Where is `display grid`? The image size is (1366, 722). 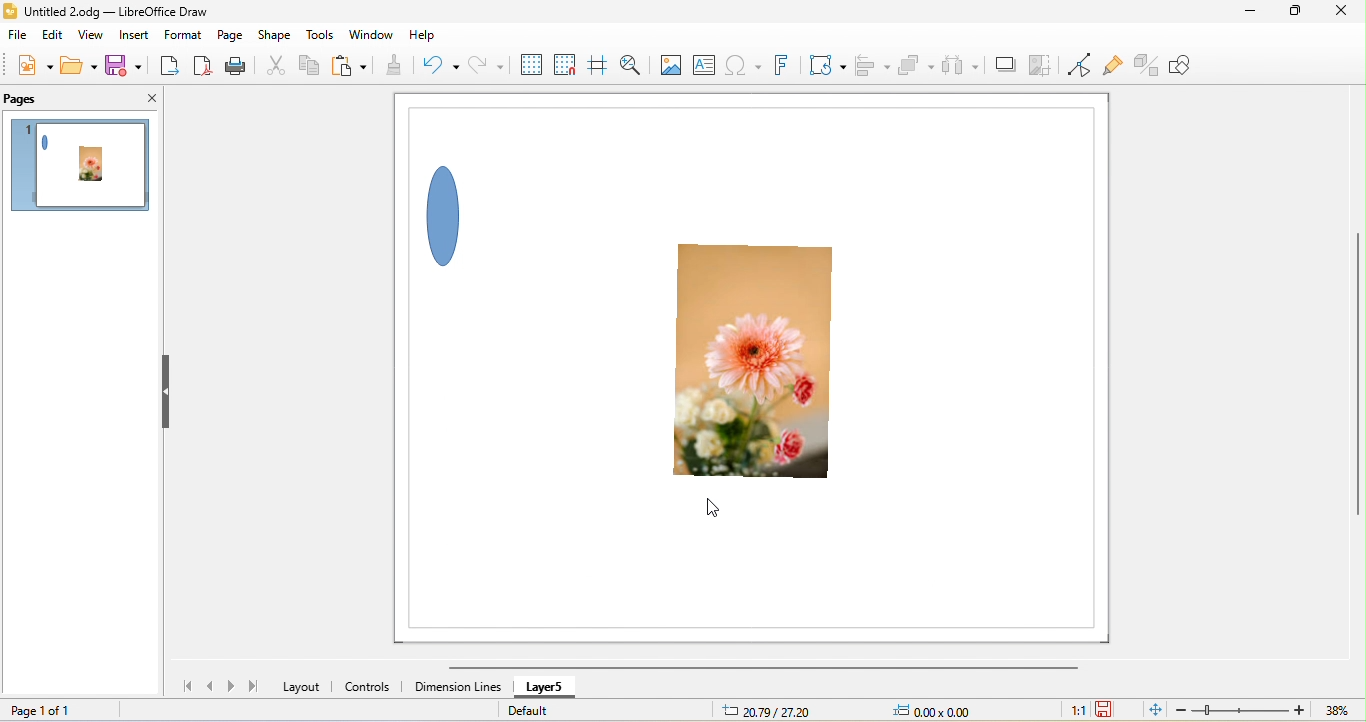 display grid is located at coordinates (517, 64).